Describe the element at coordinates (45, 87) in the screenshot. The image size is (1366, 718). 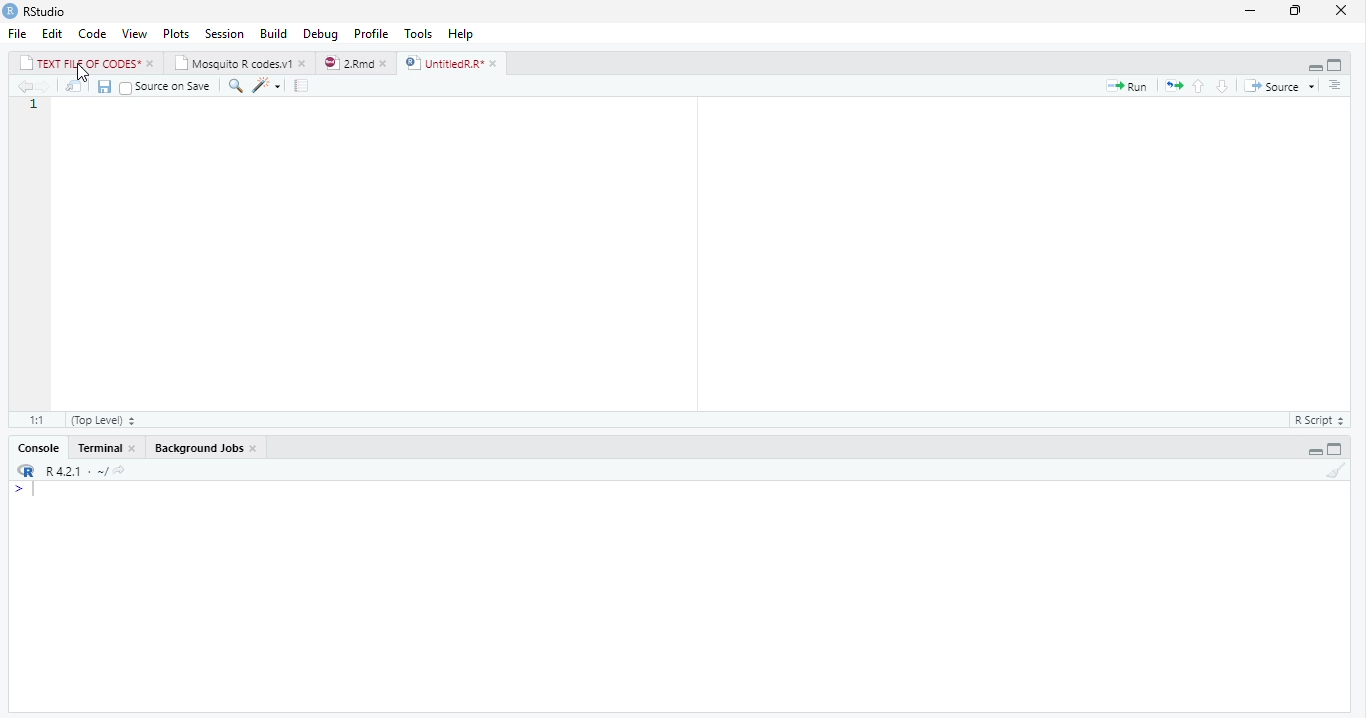
I see `forward` at that location.